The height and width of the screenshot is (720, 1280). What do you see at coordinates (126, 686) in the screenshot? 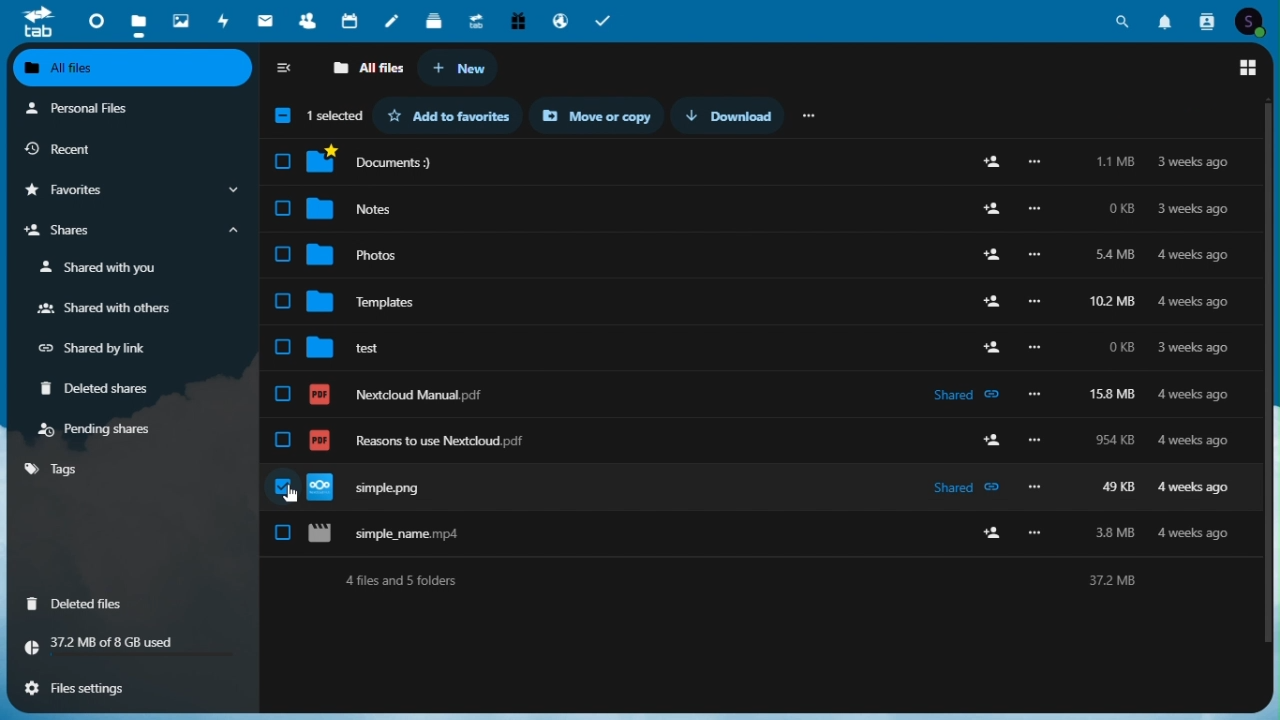
I see `file settings` at bounding box center [126, 686].